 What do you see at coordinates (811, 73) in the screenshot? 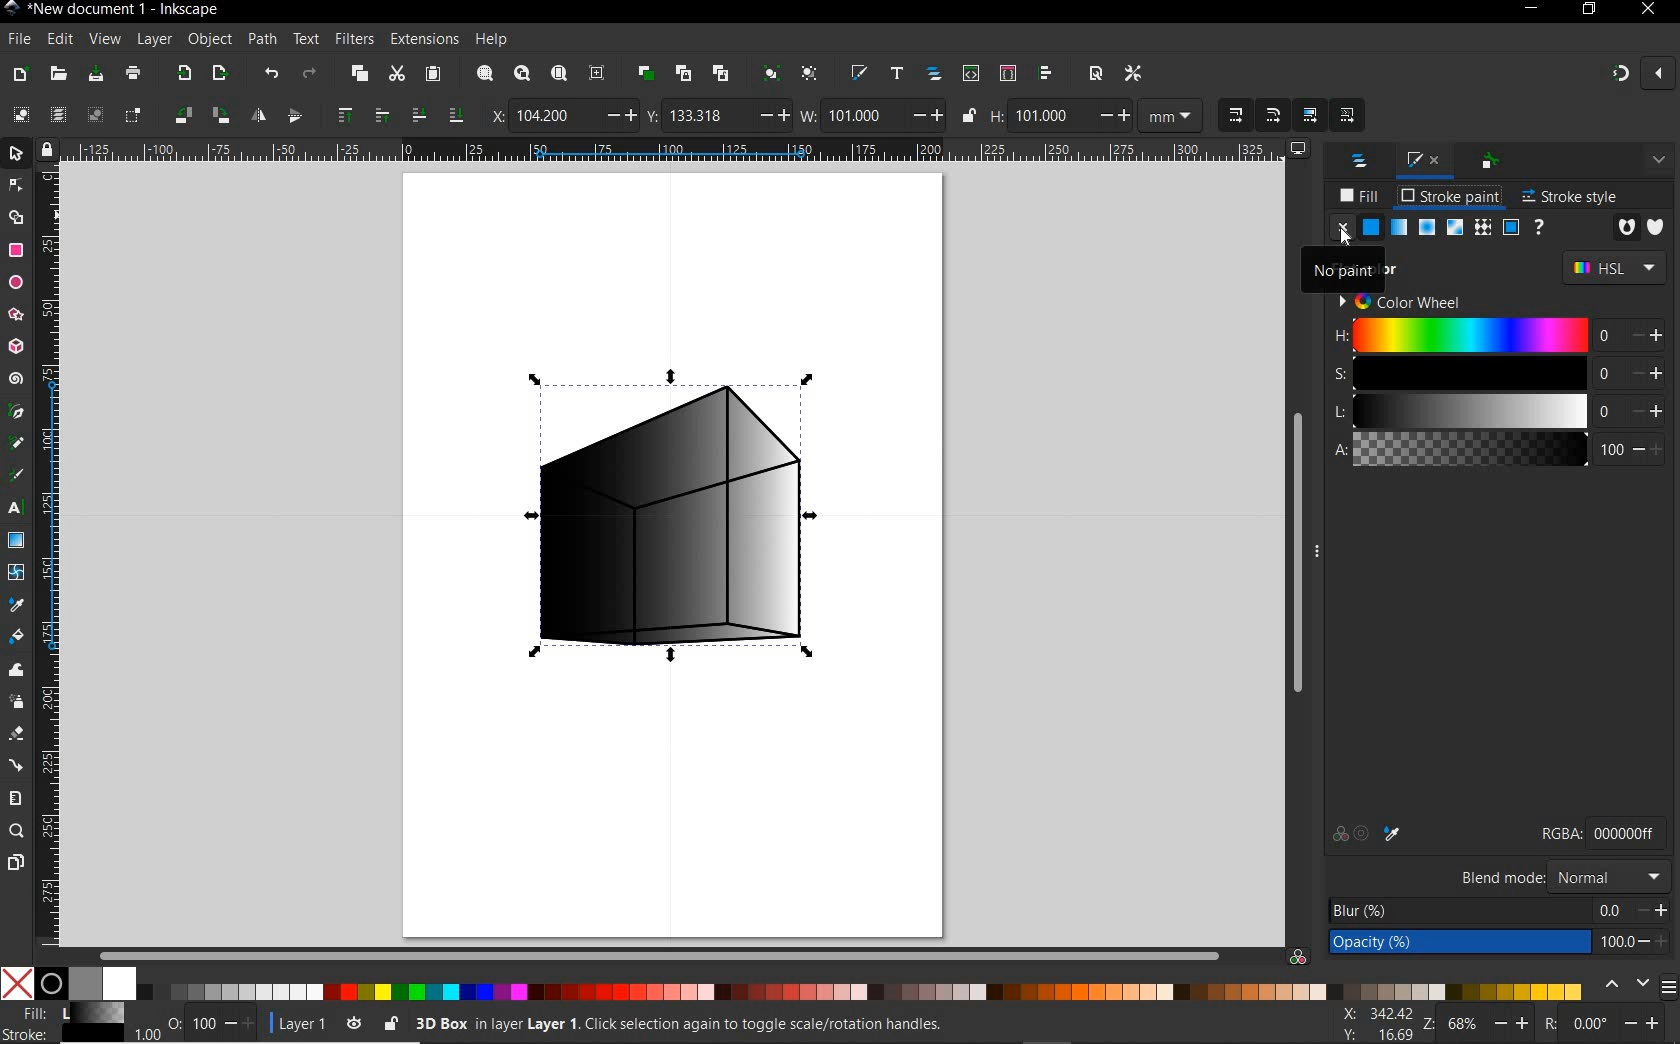
I see `UNGROUP` at bounding box center [811, 73].